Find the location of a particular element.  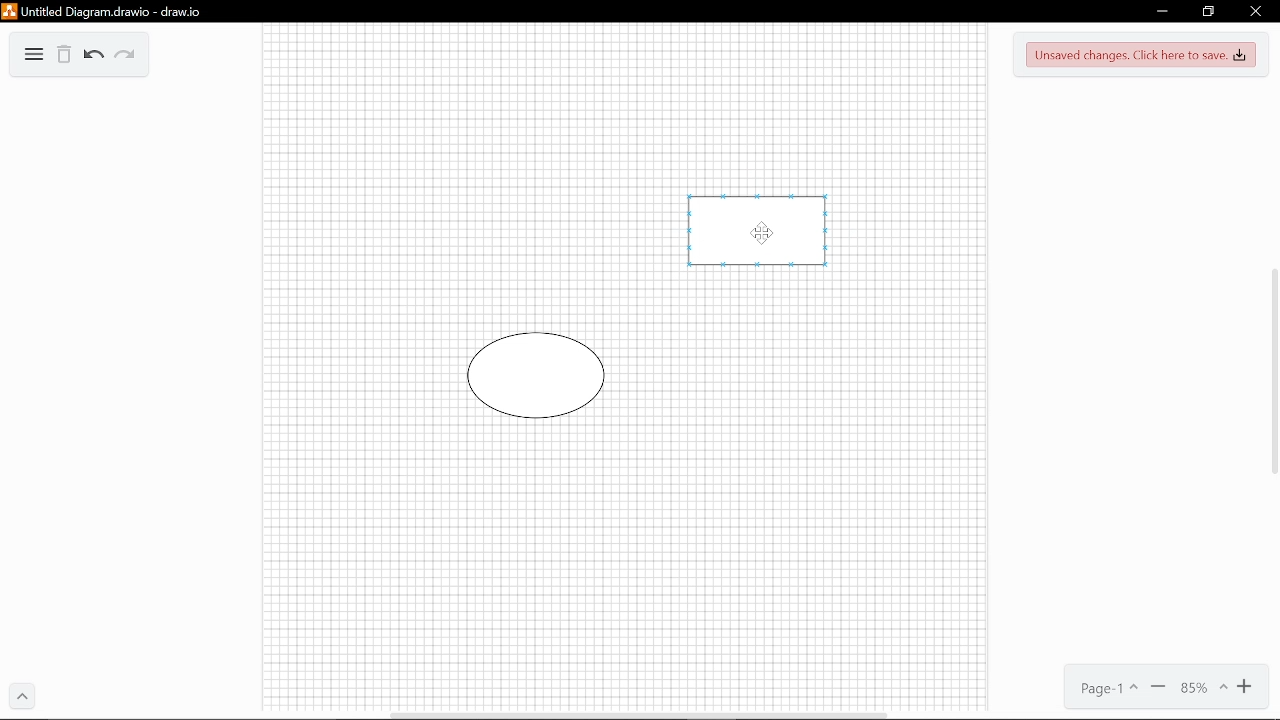

Current zoom (85%) is located at coordinates (1203, 690).